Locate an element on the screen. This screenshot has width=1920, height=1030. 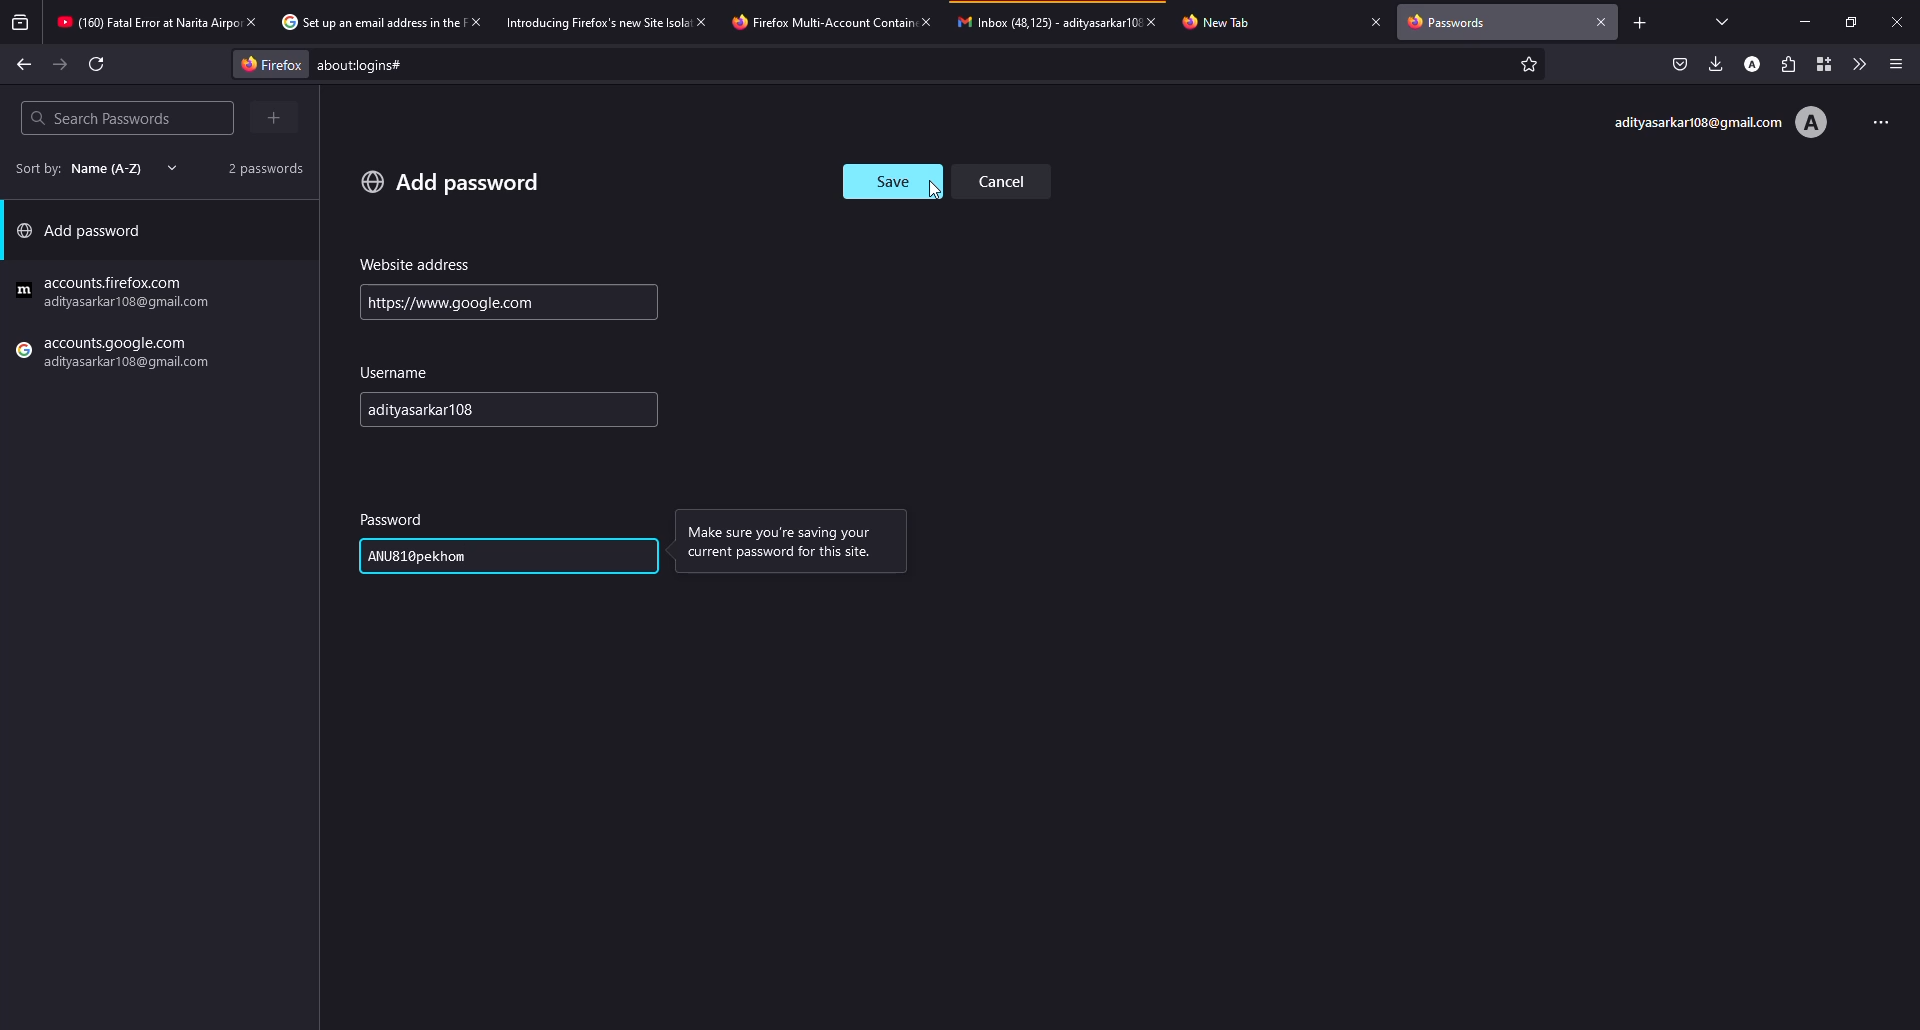
tab is located at coordinates (818, 22).